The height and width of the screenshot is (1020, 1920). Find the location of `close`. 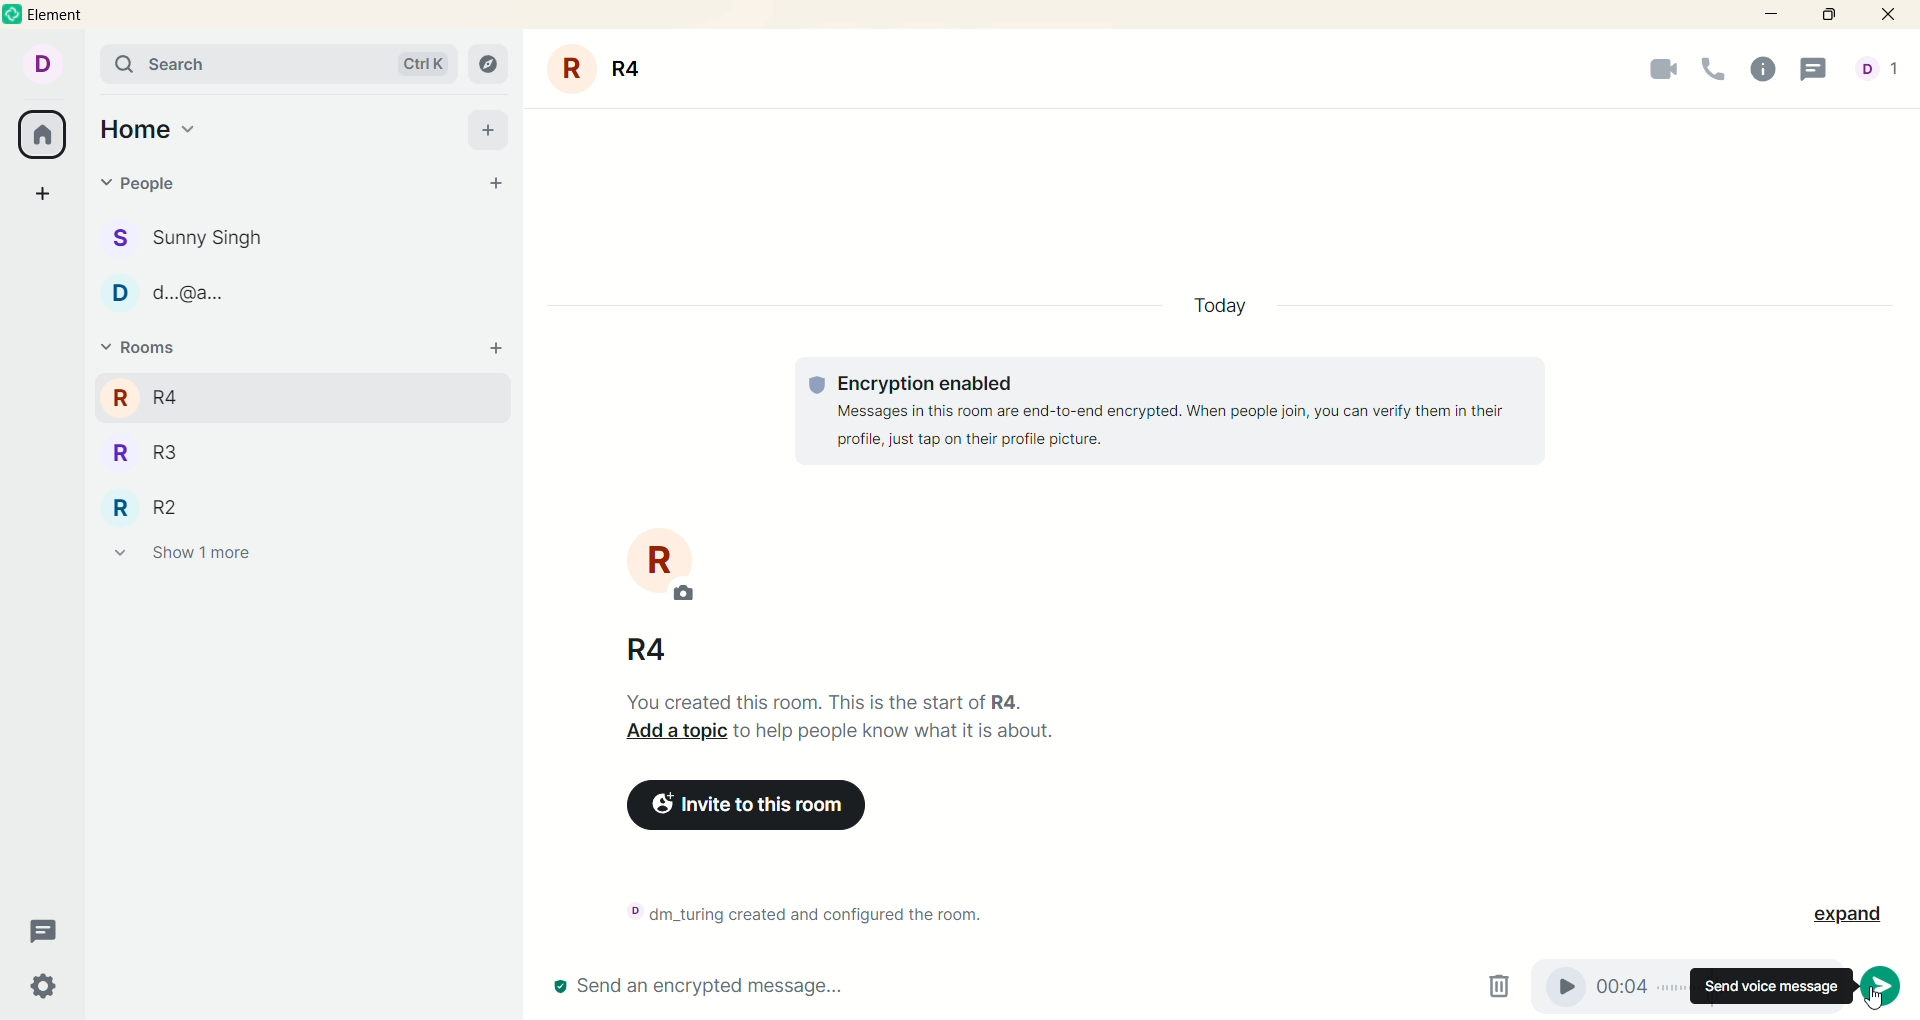

close is located at coordinates (1892, 15).